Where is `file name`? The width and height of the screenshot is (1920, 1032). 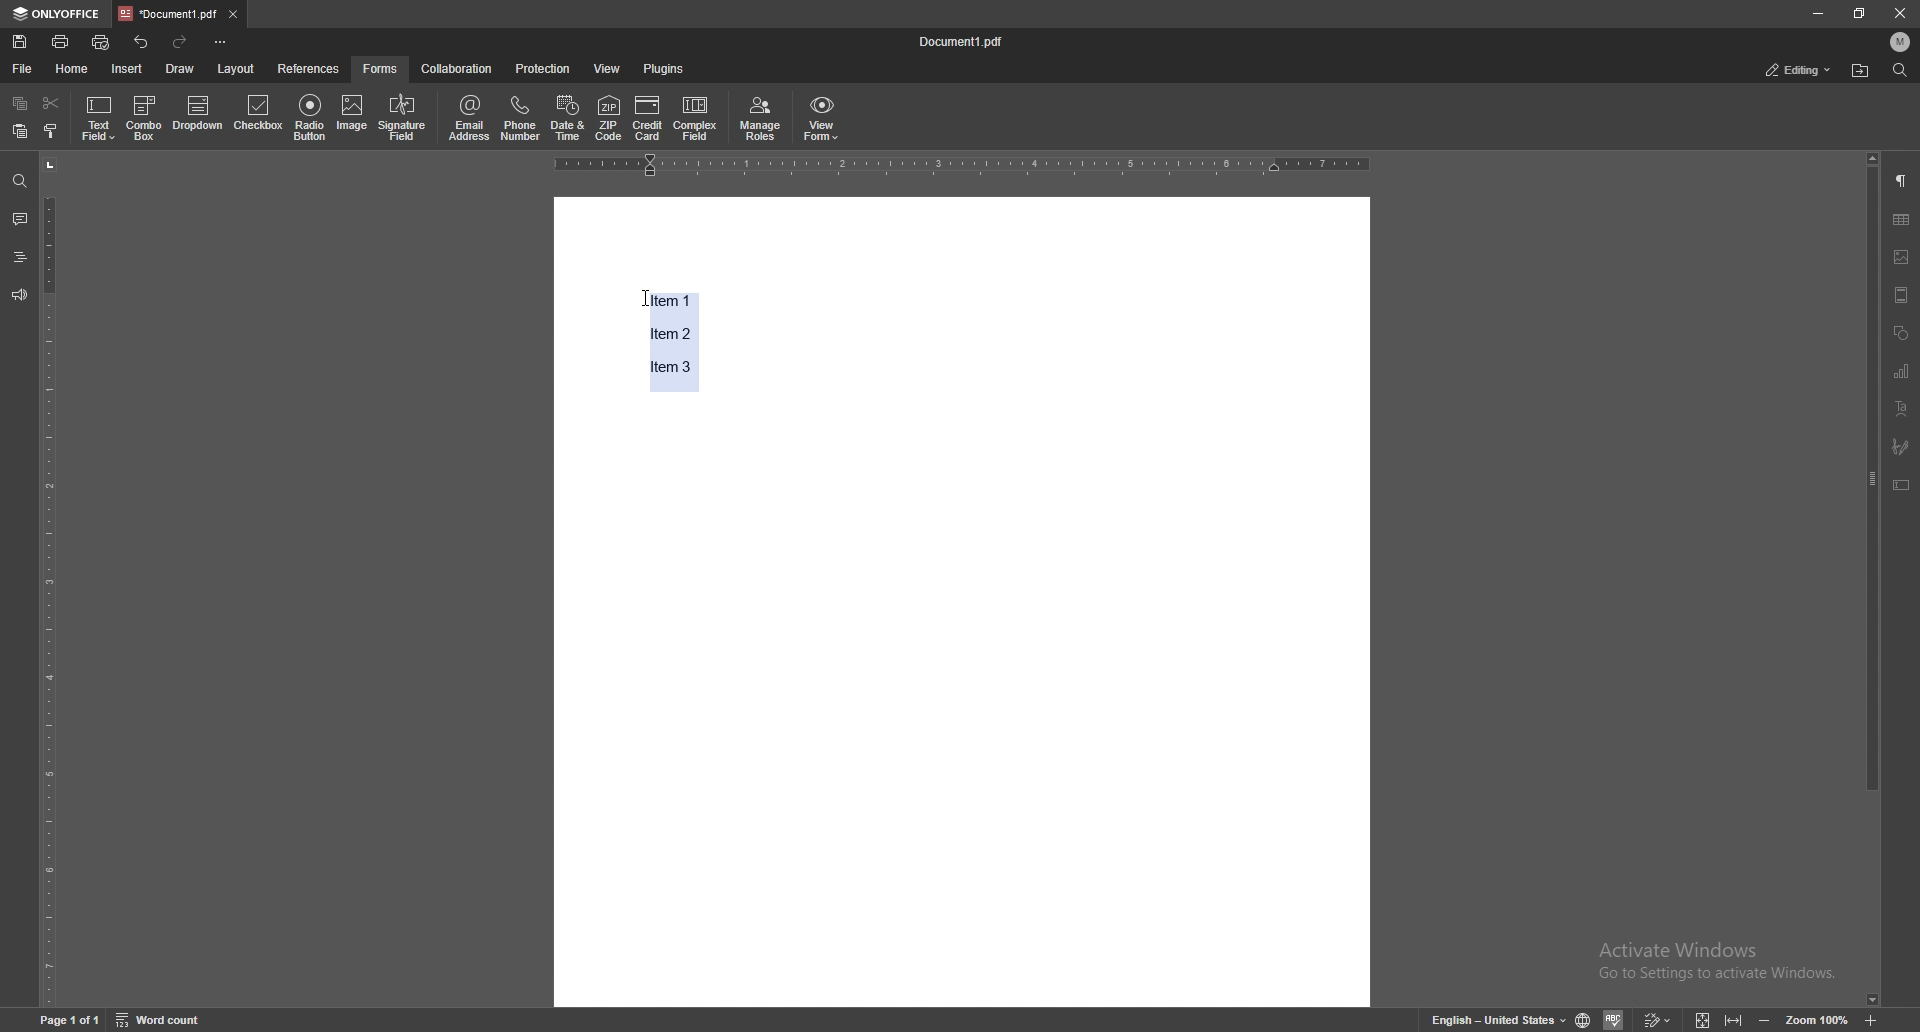
file name is located at coordinates (964, 40).